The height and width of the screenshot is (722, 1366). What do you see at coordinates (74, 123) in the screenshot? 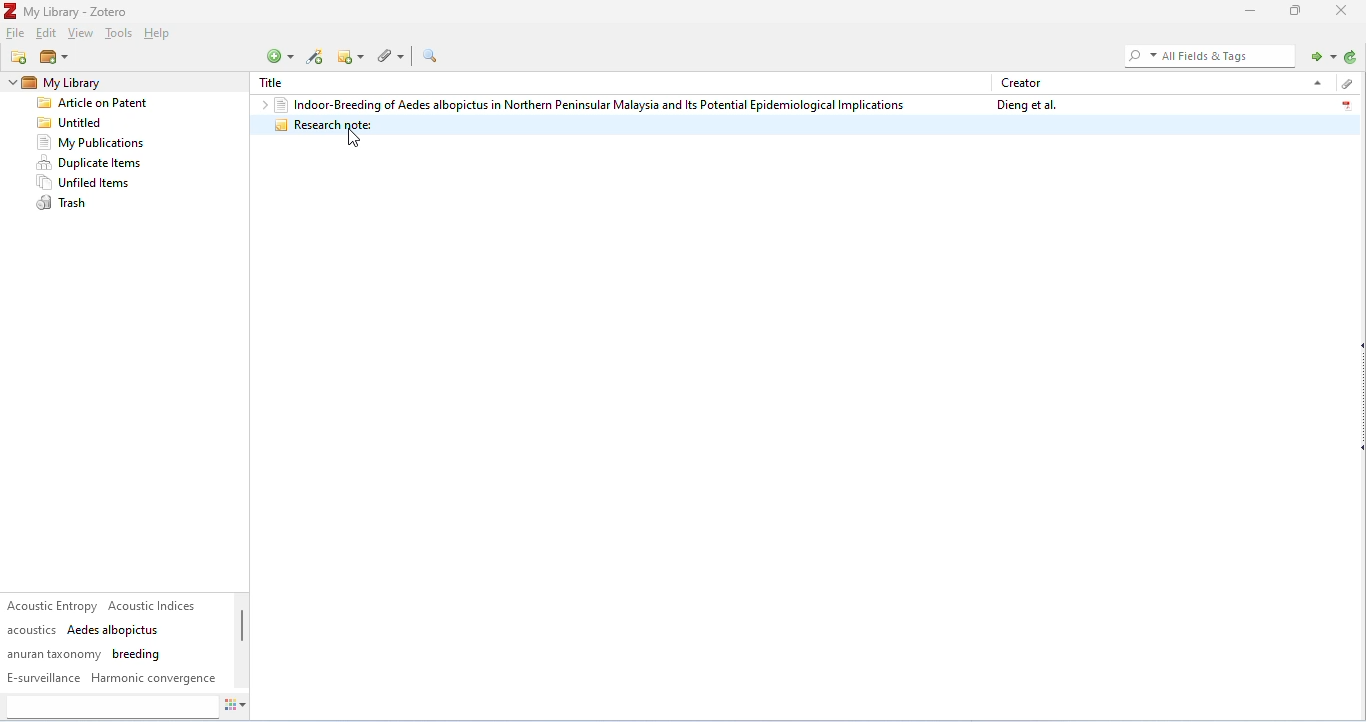
I see `Untitled` at bounding box center [74, 123].